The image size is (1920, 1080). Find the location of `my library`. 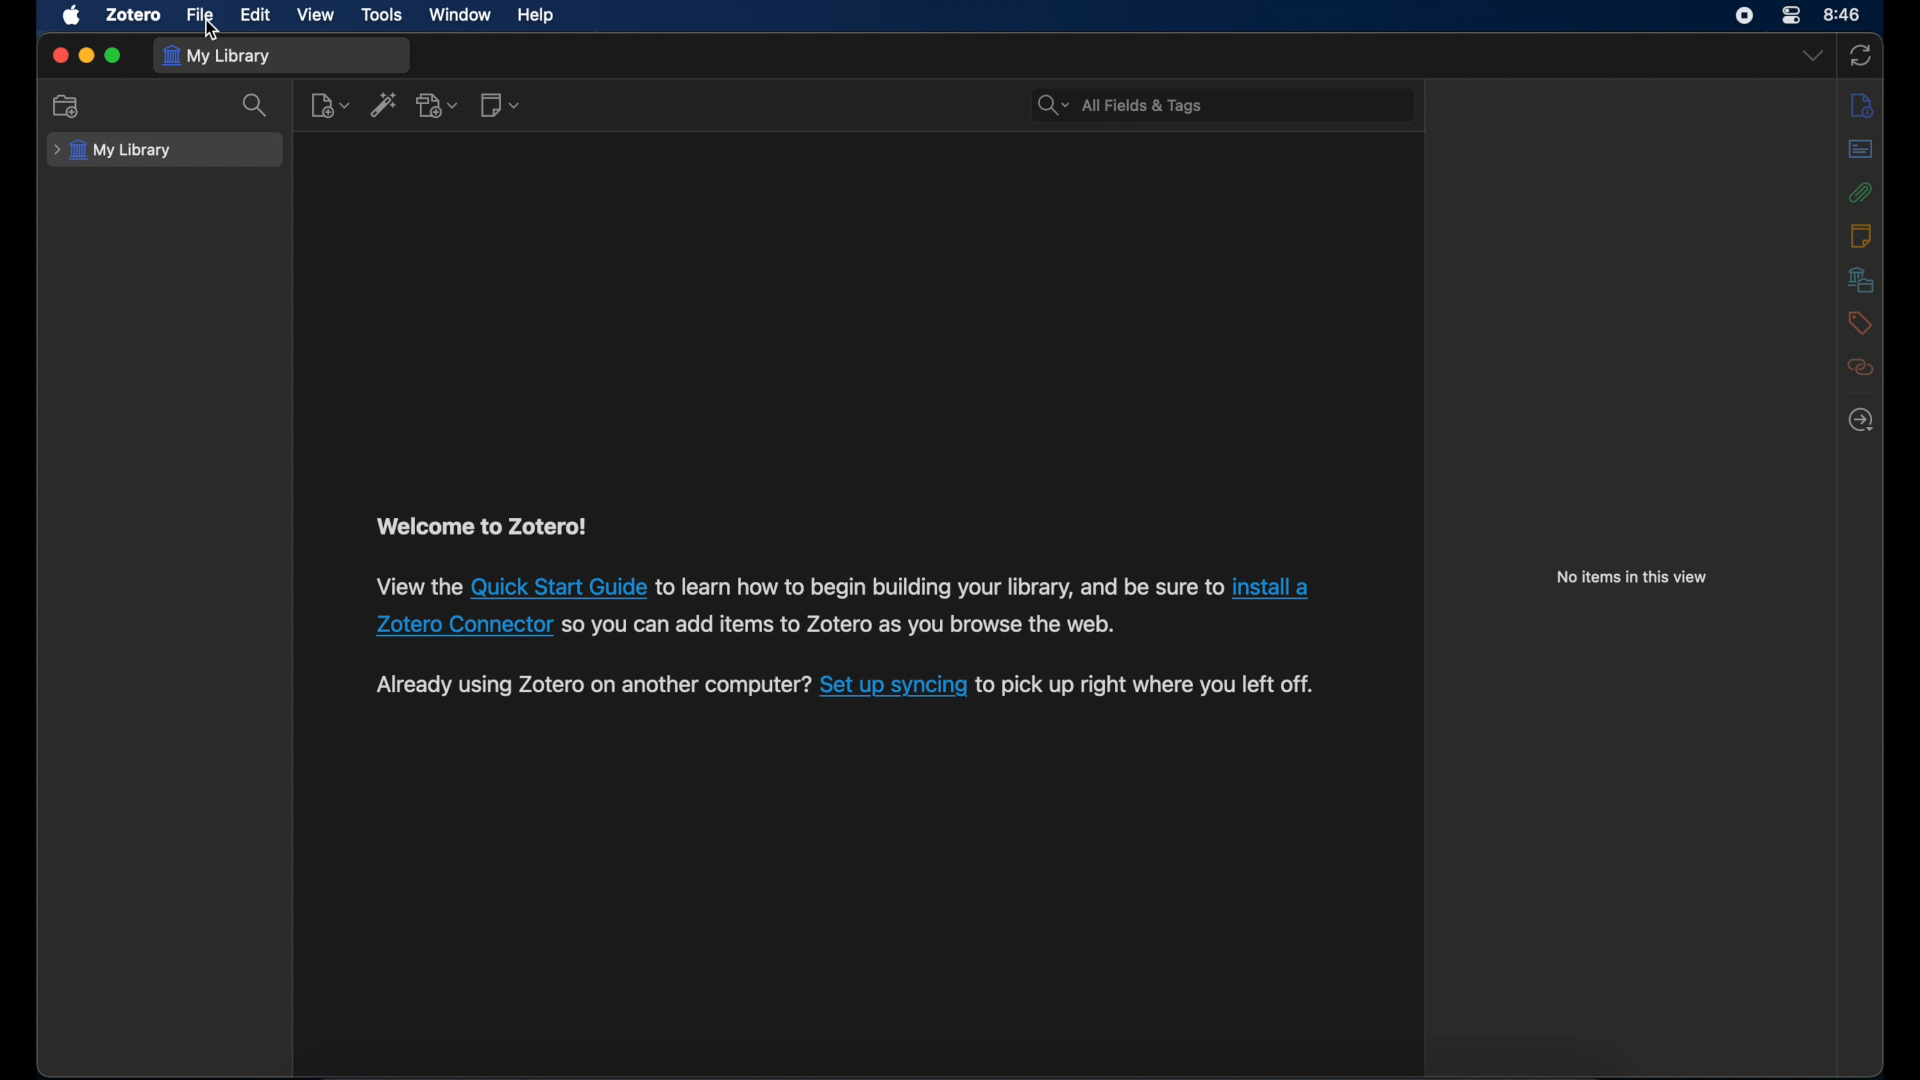

my library is located at coordinates (114, 151).